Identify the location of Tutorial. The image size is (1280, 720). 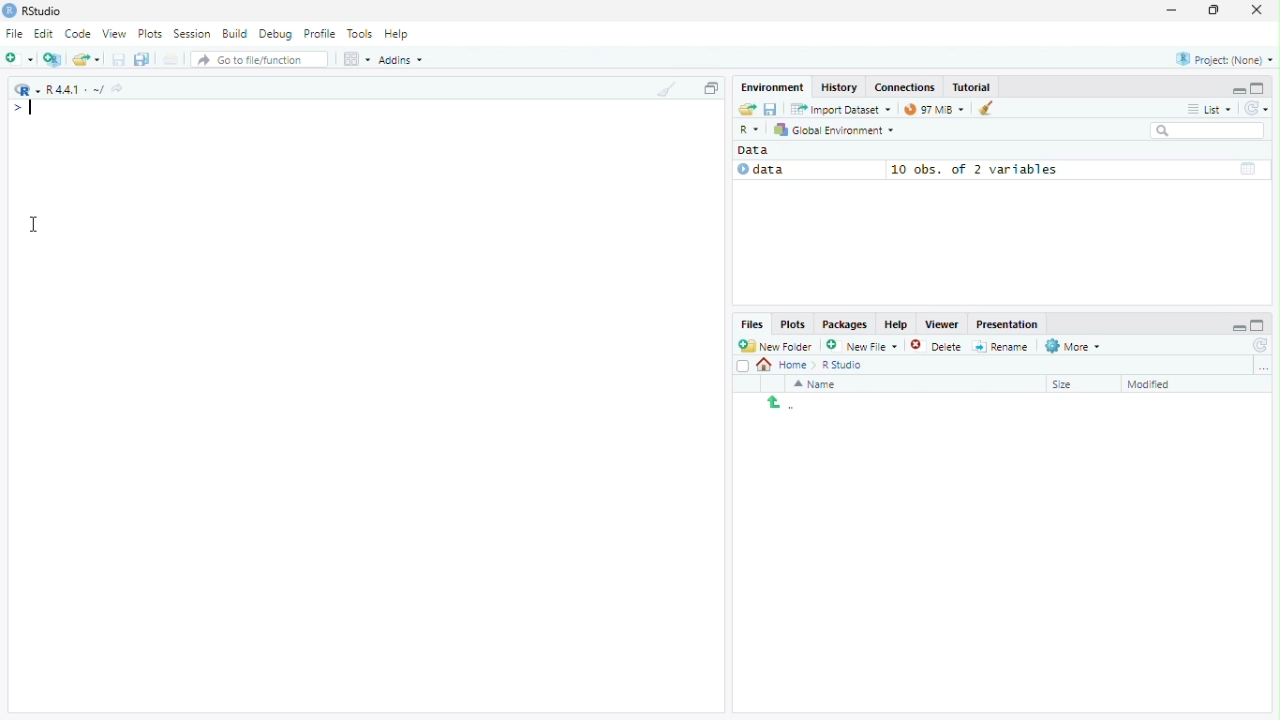
(973, 87).